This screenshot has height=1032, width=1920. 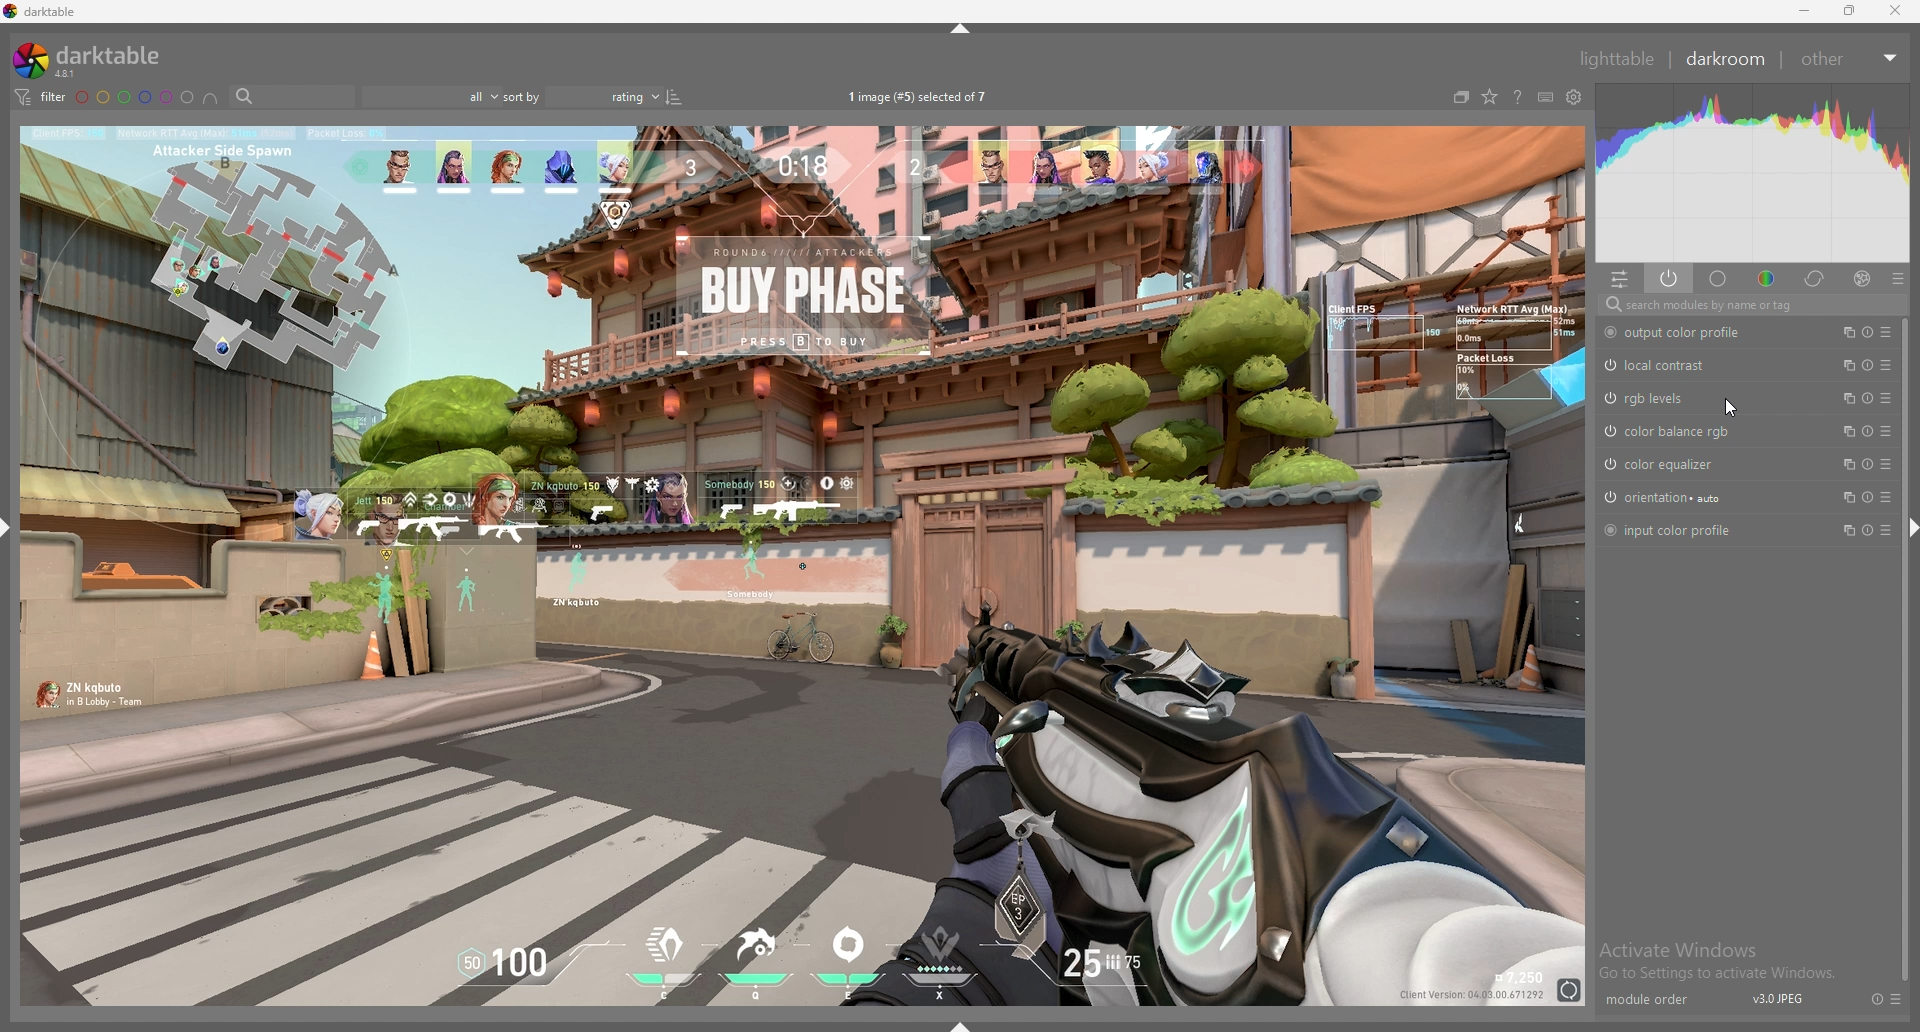 I want to click on multiple instances action, so click(x=1845, y=397).